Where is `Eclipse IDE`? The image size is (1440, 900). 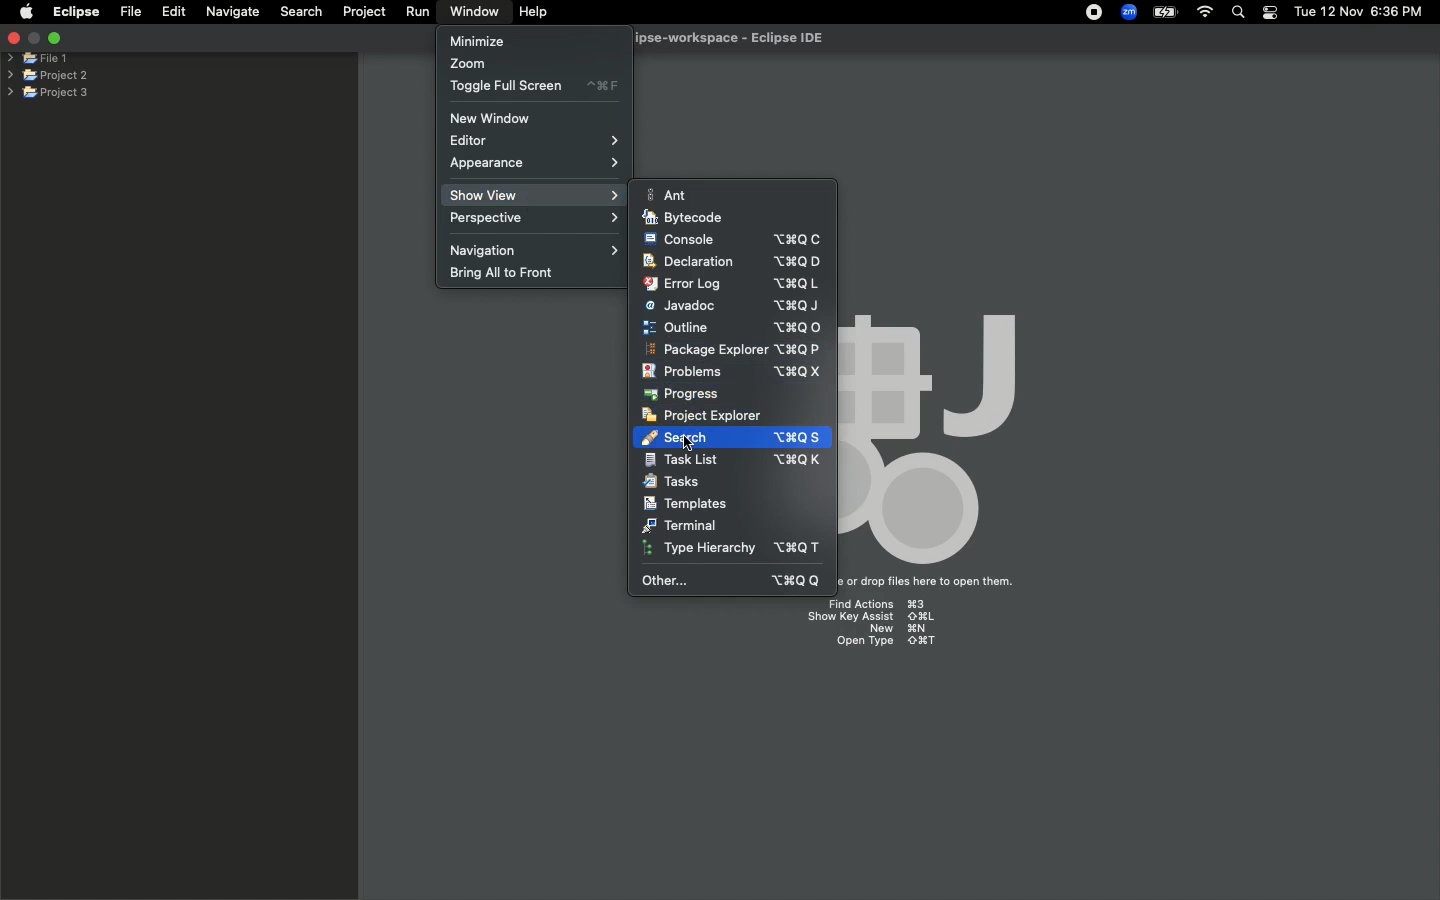
Eclipse IDE is located at coordinates (716, 39).